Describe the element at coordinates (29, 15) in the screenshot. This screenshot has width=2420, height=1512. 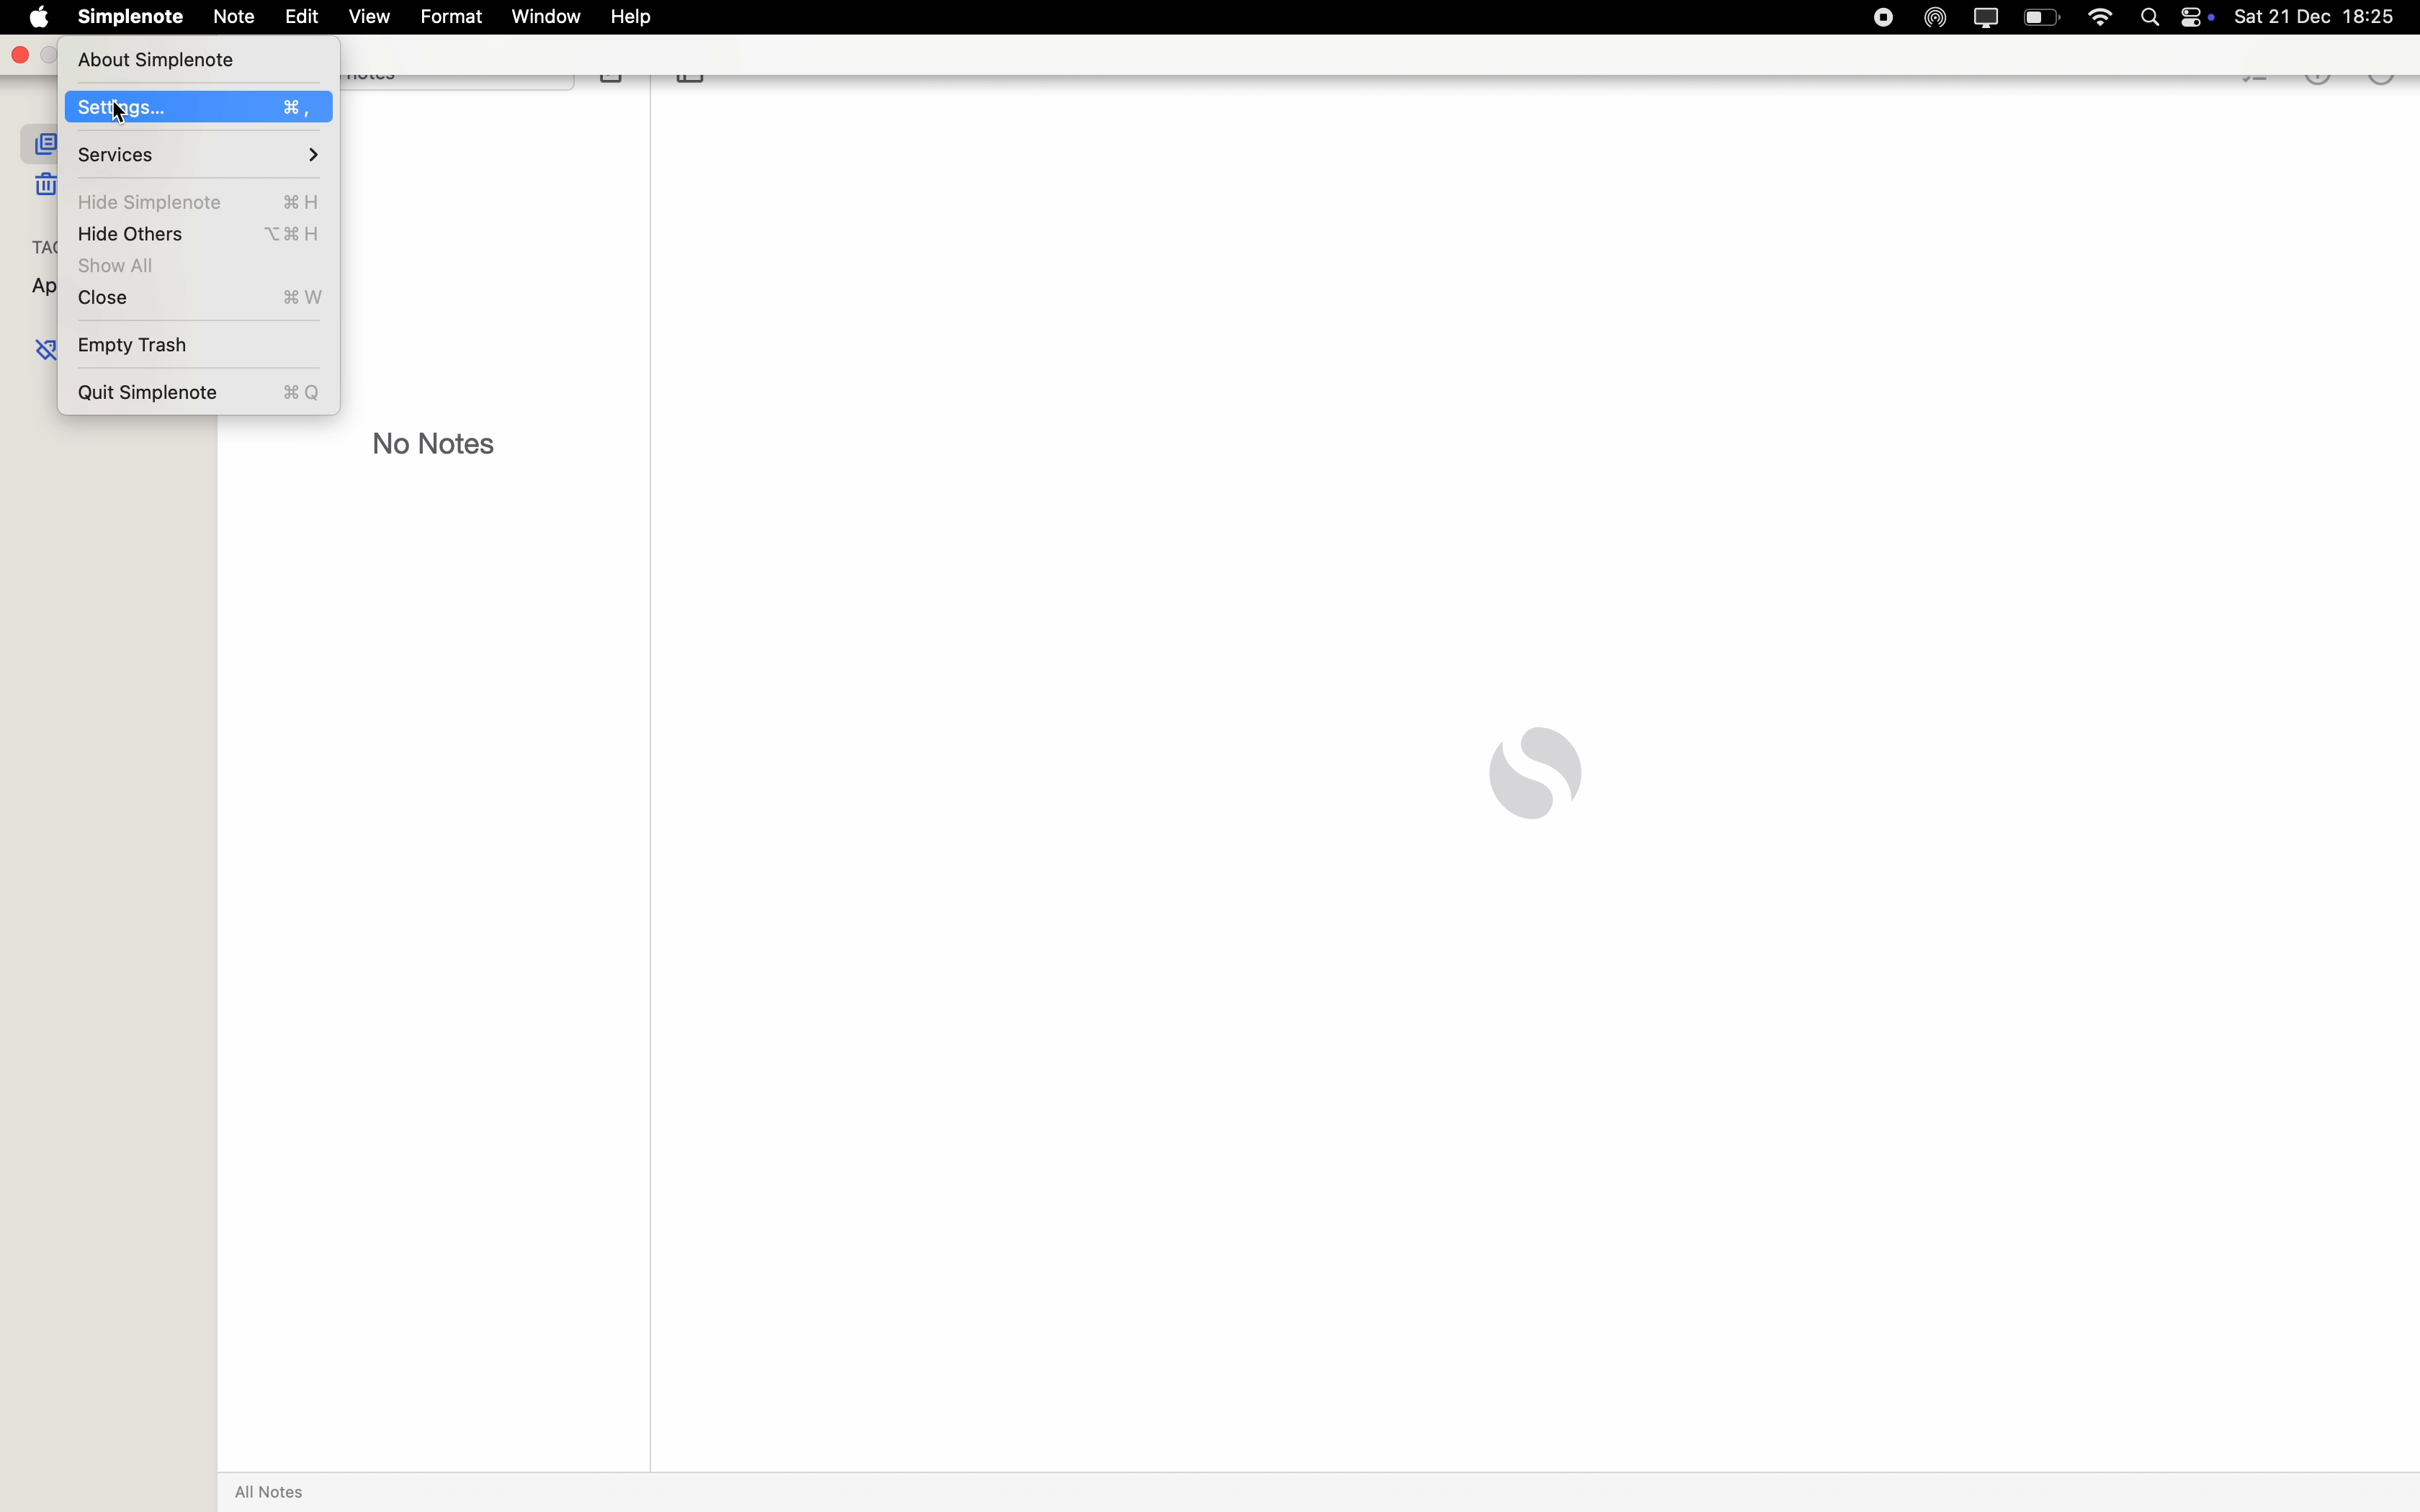
I see `Apple icon` at that location.